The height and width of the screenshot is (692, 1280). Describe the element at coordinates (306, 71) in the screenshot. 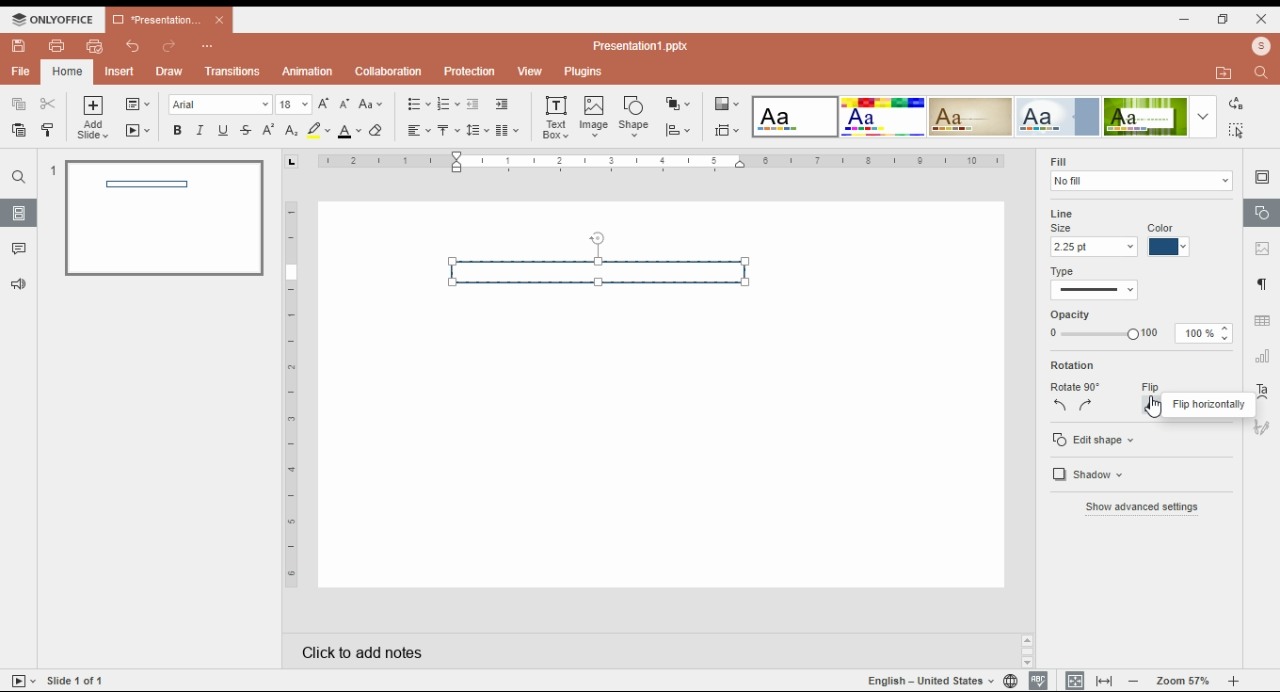

I see `animation` at that location.